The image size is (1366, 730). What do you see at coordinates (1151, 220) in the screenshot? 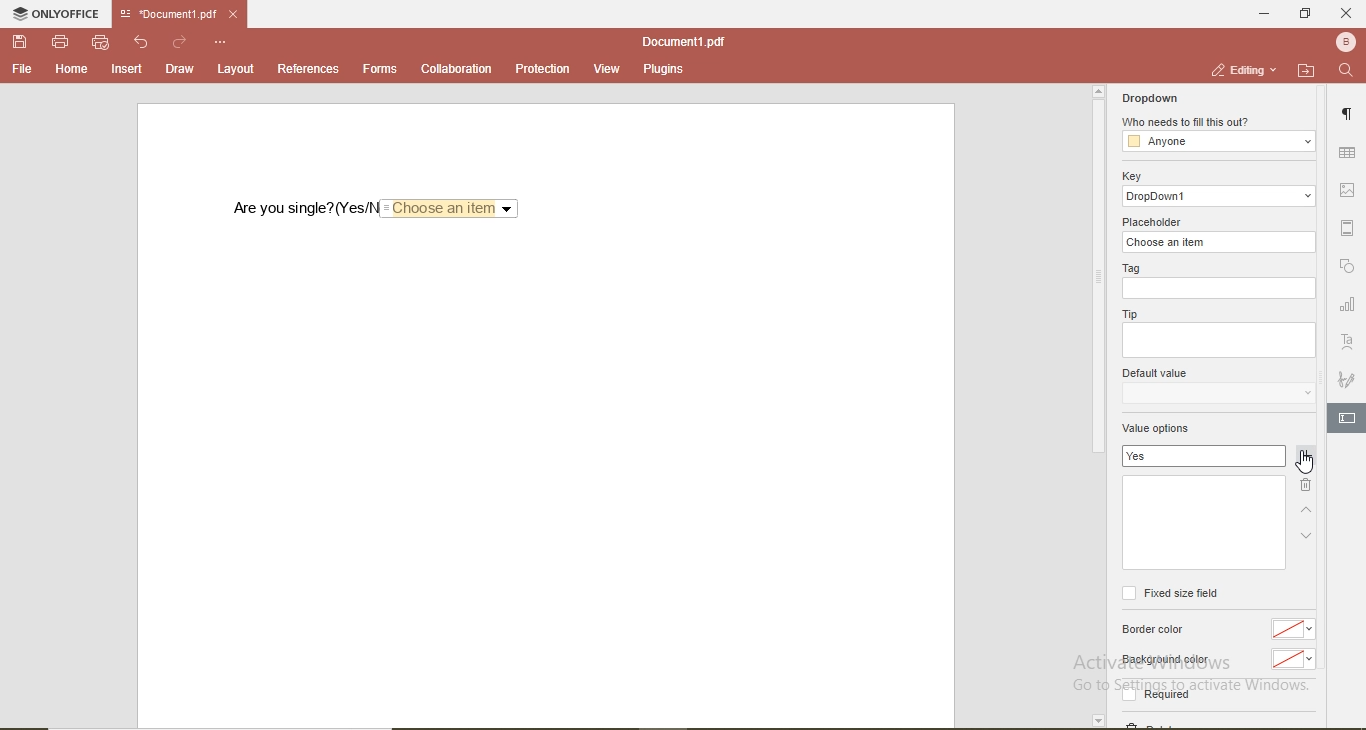
I see `placeholder` at bounding box center [1151, 220].